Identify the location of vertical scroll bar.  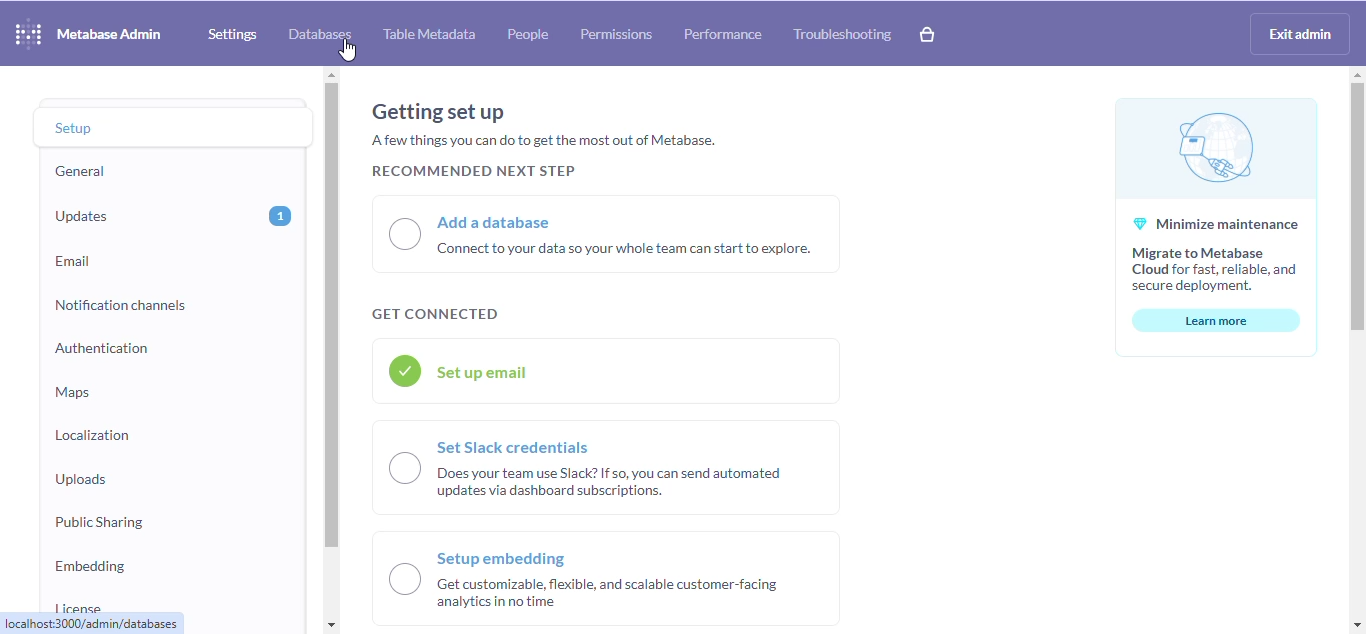
(1355, 207).